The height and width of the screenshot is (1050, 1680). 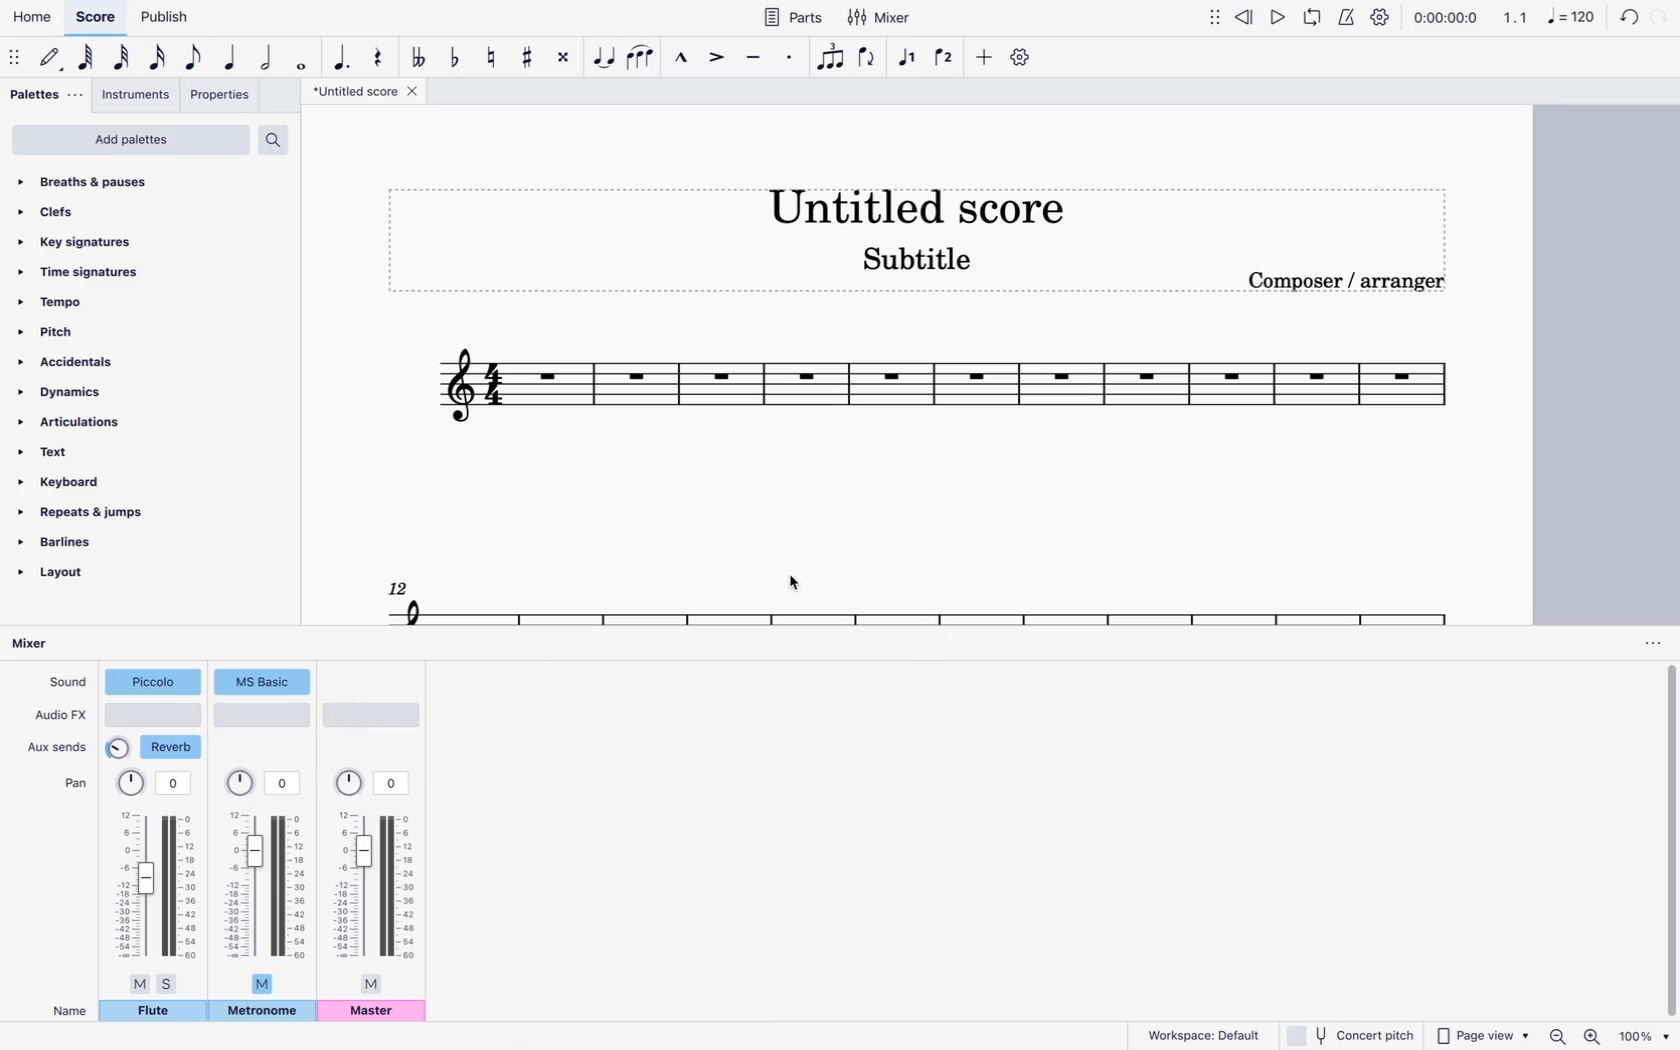 I want to click on toggle sharp, so click(x=531, y=55).